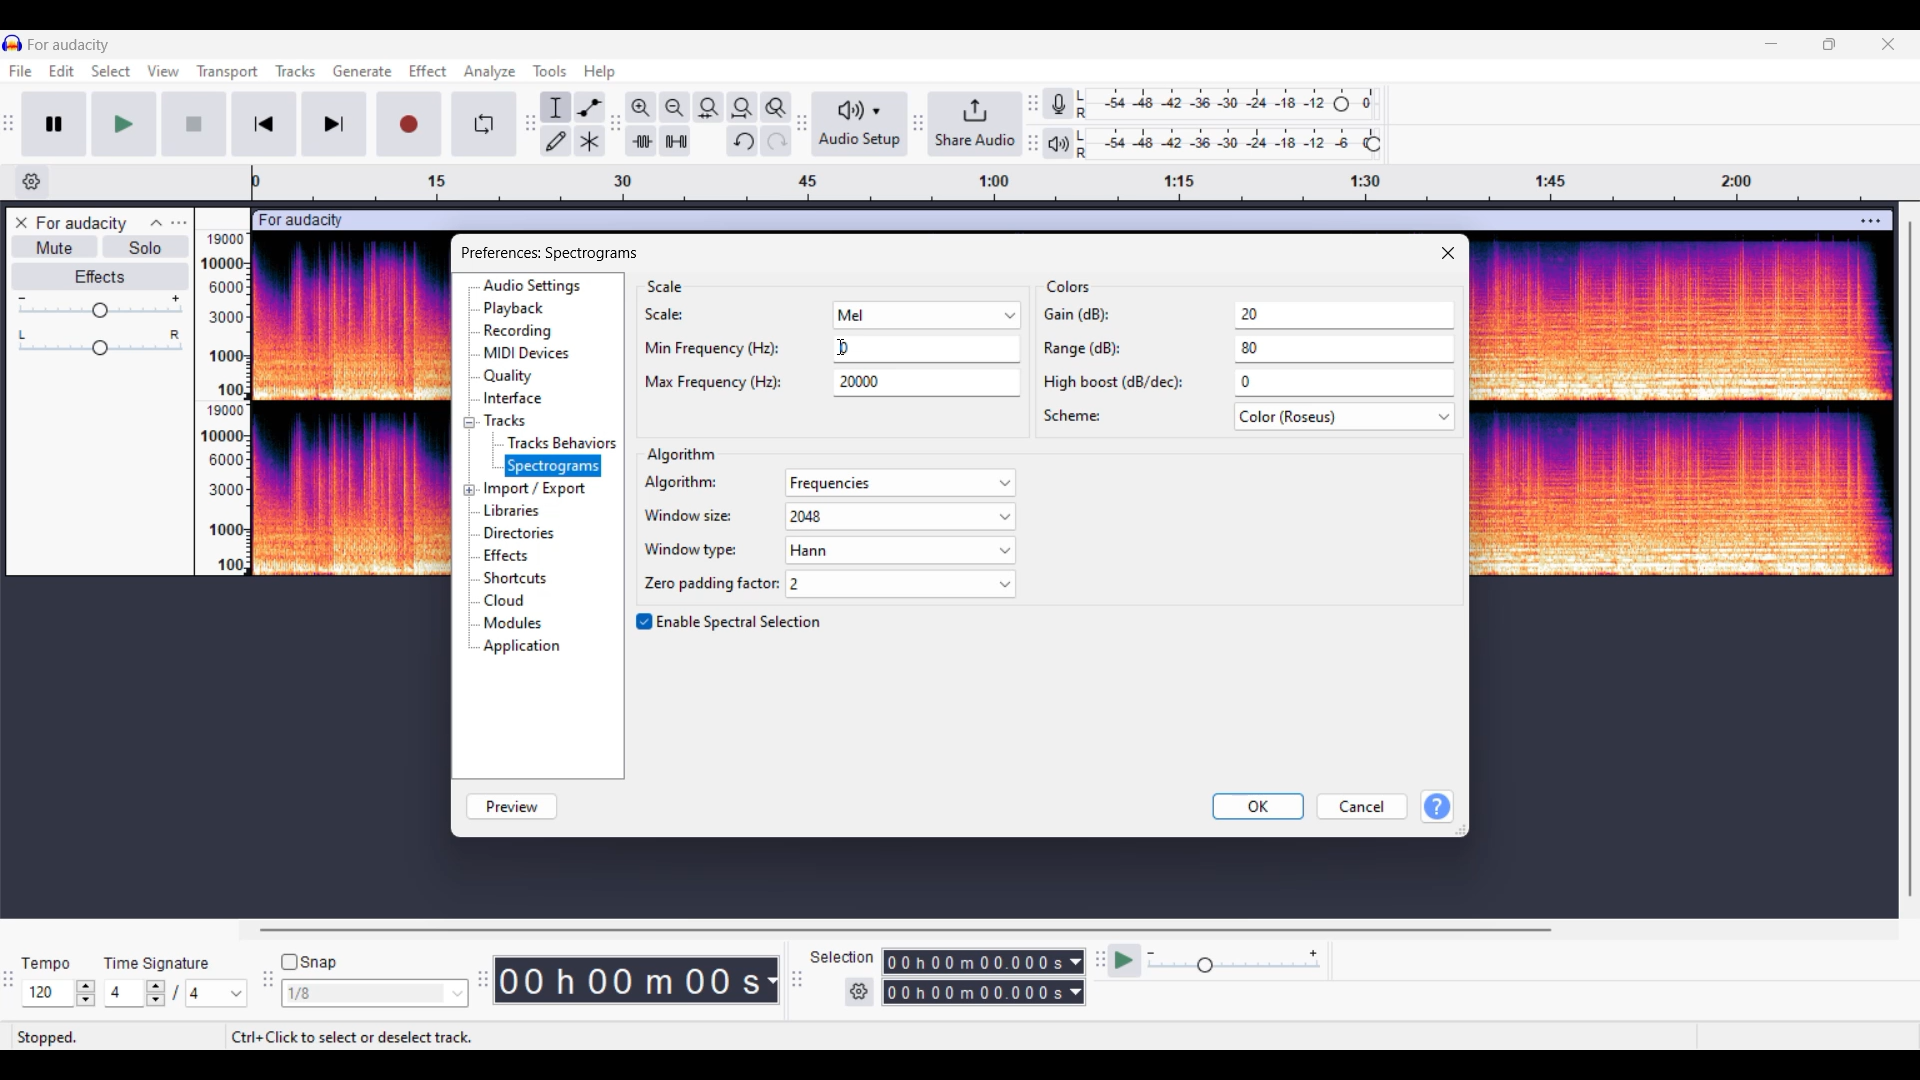 This screenshot has width=1920, height=1080. What do you see at coordinates (1460, 830) in the screenshot?
I see `Change dimension` at bounding box center [1460, 830].